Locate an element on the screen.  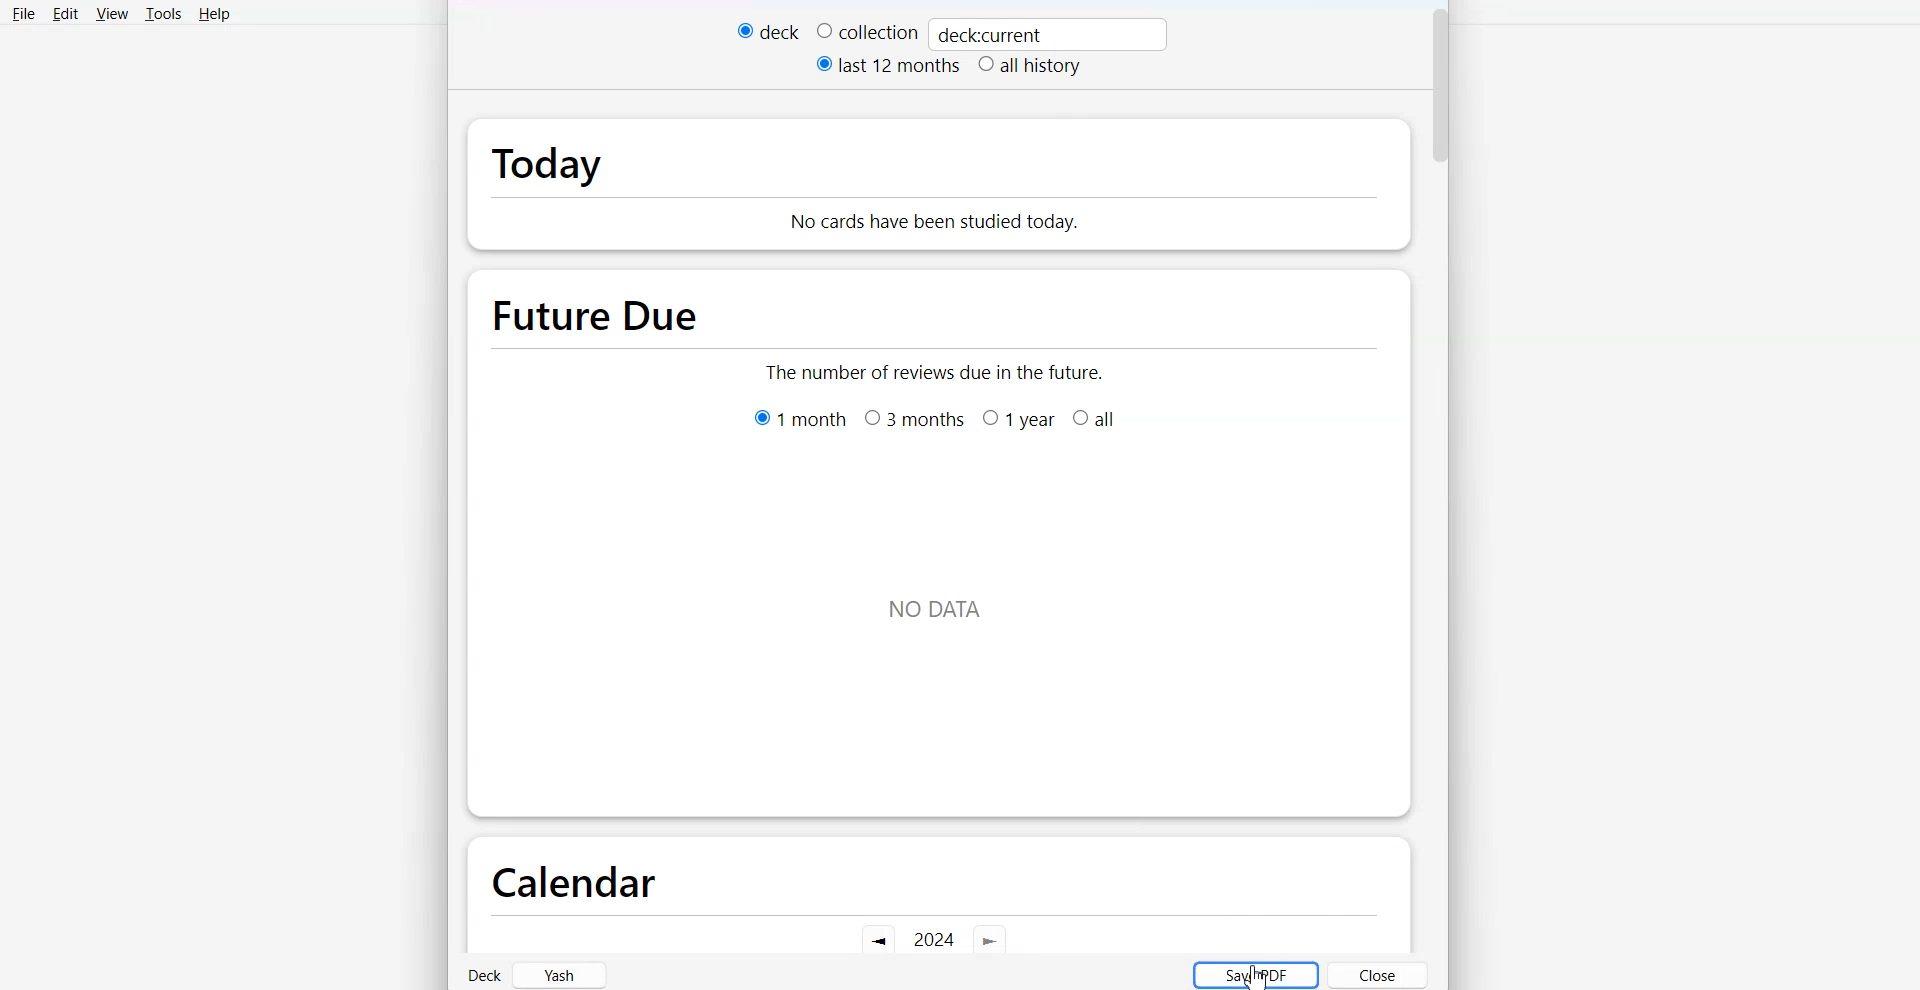
Yash is located at coordinates (562, 974).